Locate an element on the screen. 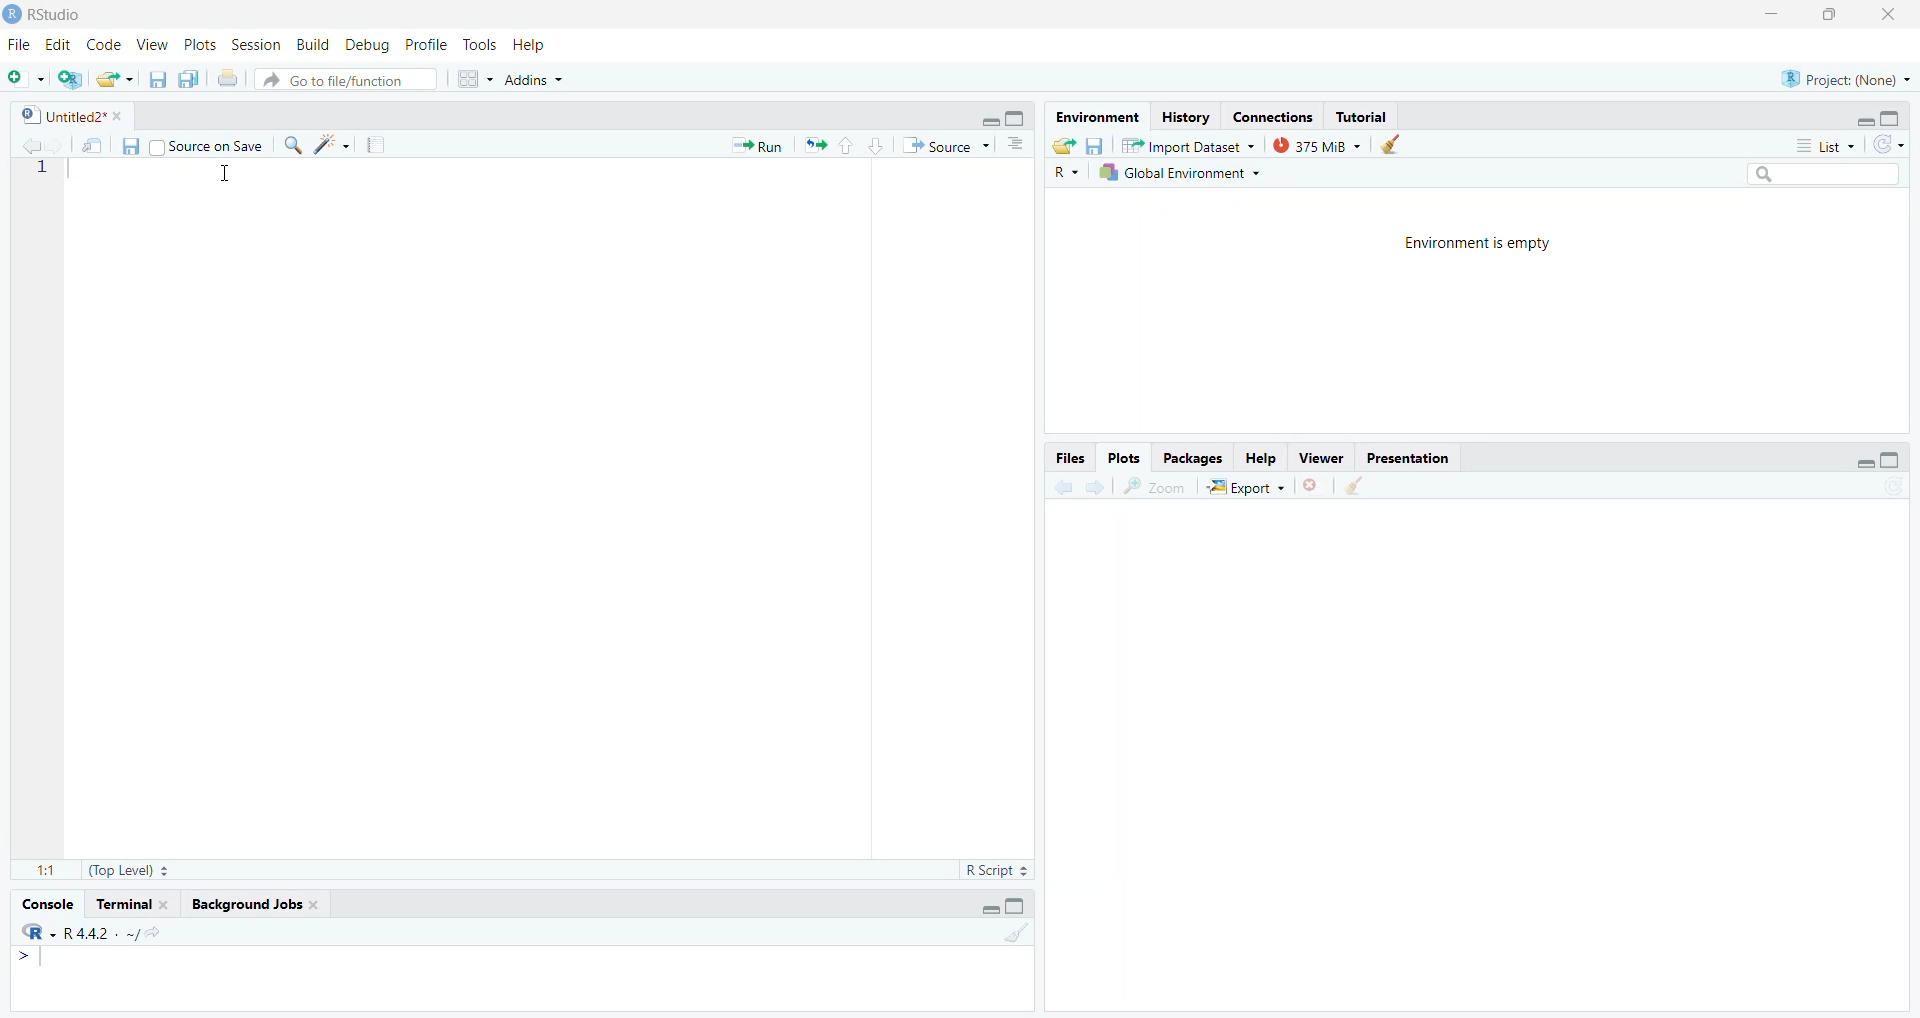 The height and width of the screenshot is (1018, 1920). hide console is located at coordinates (1018, 119).